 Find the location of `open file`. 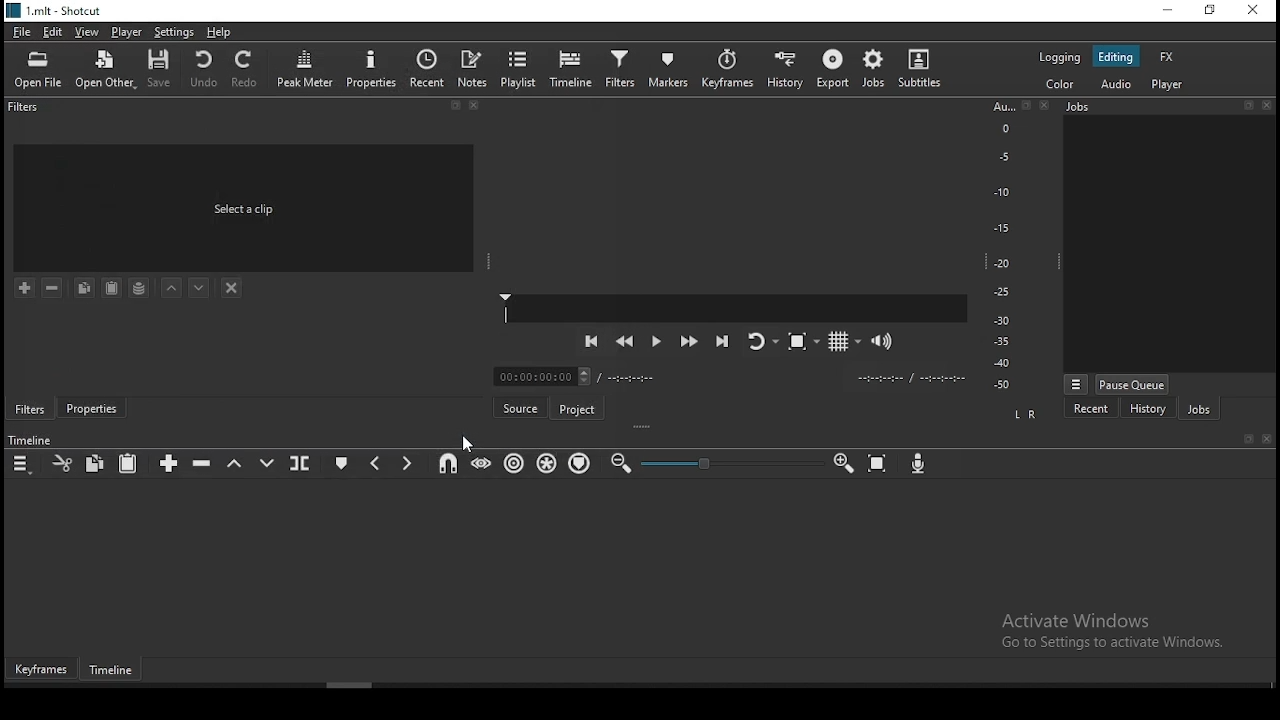

open file is located at coordinates (42, 68).